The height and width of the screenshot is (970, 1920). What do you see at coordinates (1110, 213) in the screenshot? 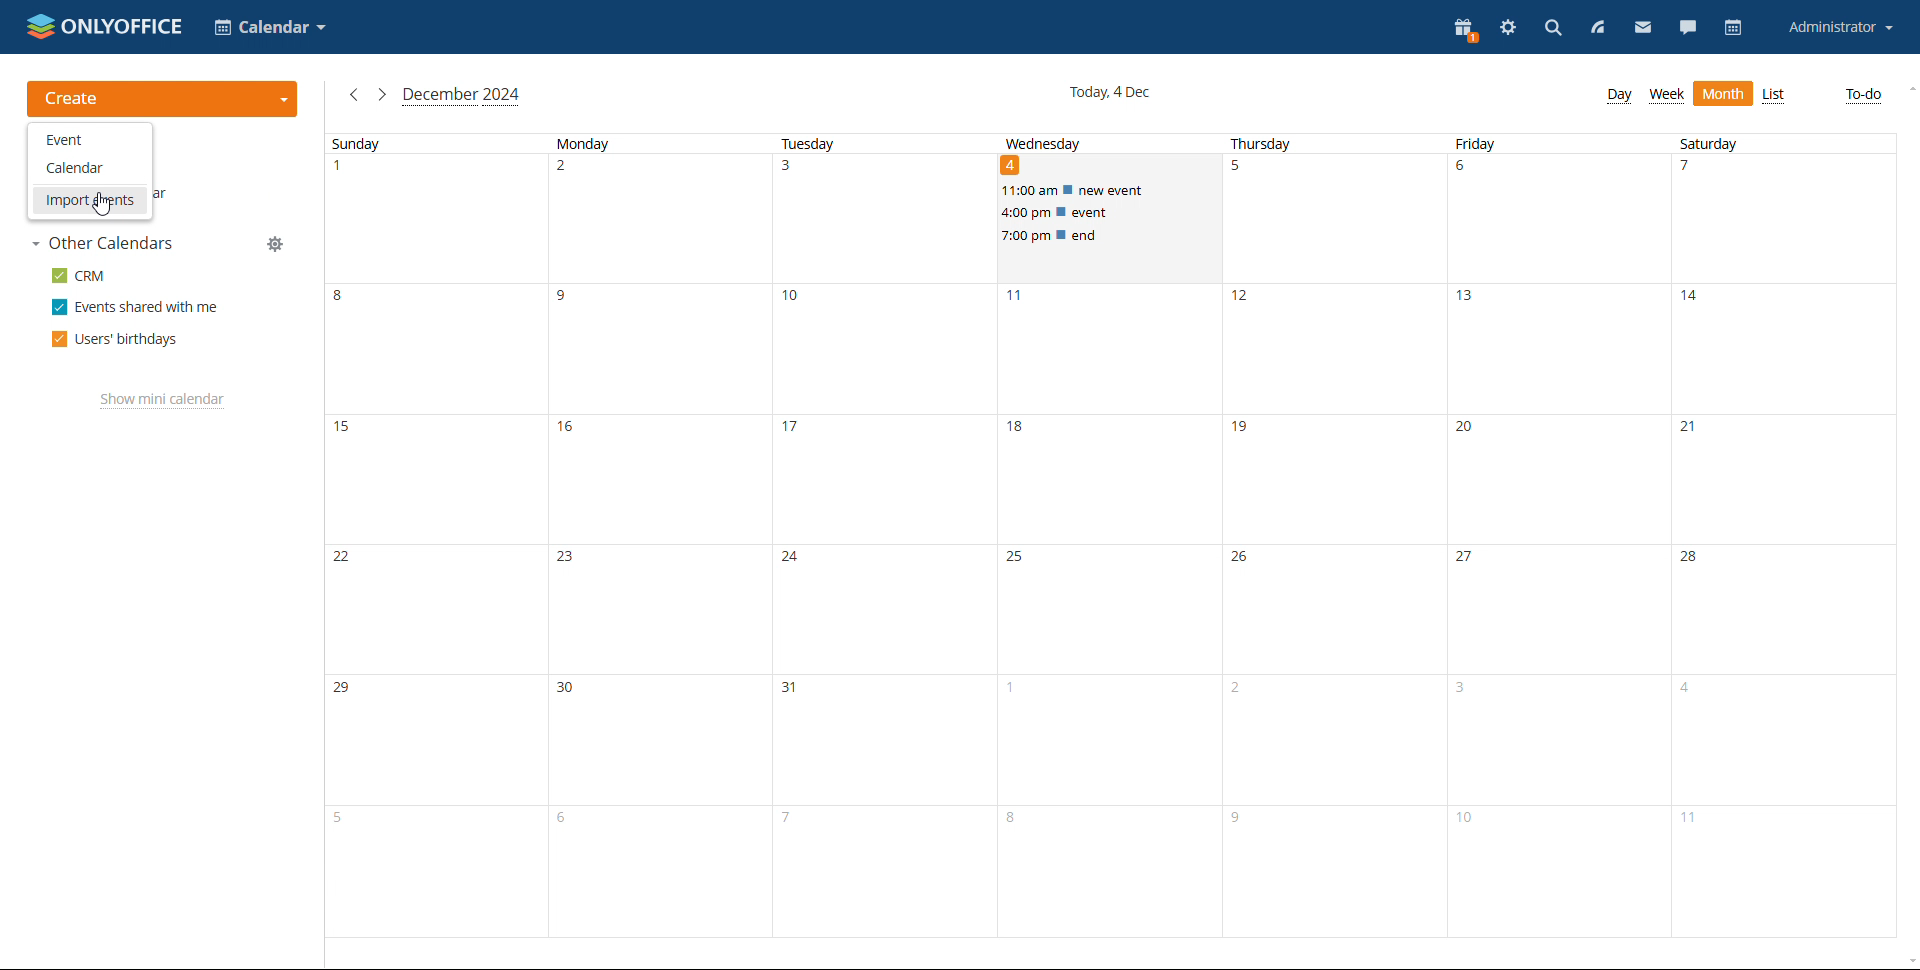
I see `scheduled events` at bounding box center [1110, 213].